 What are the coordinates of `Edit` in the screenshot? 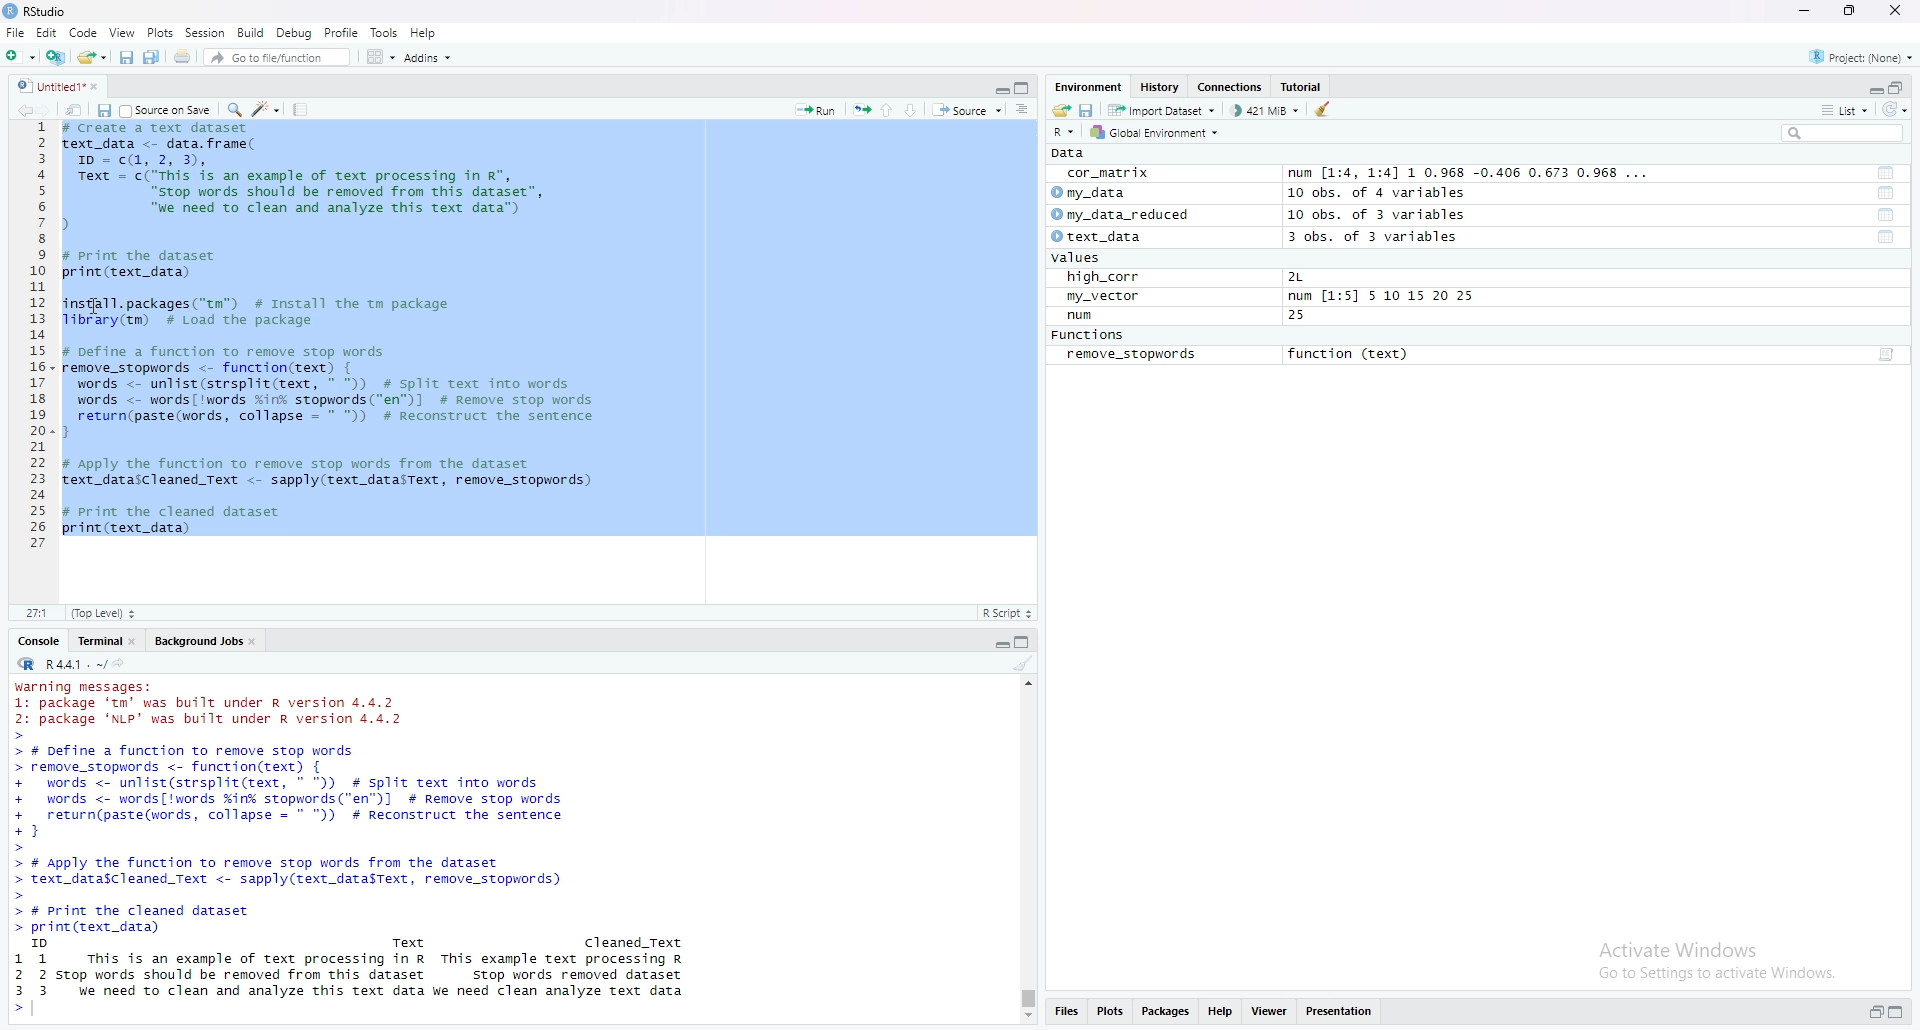 It's located at (45, 32).